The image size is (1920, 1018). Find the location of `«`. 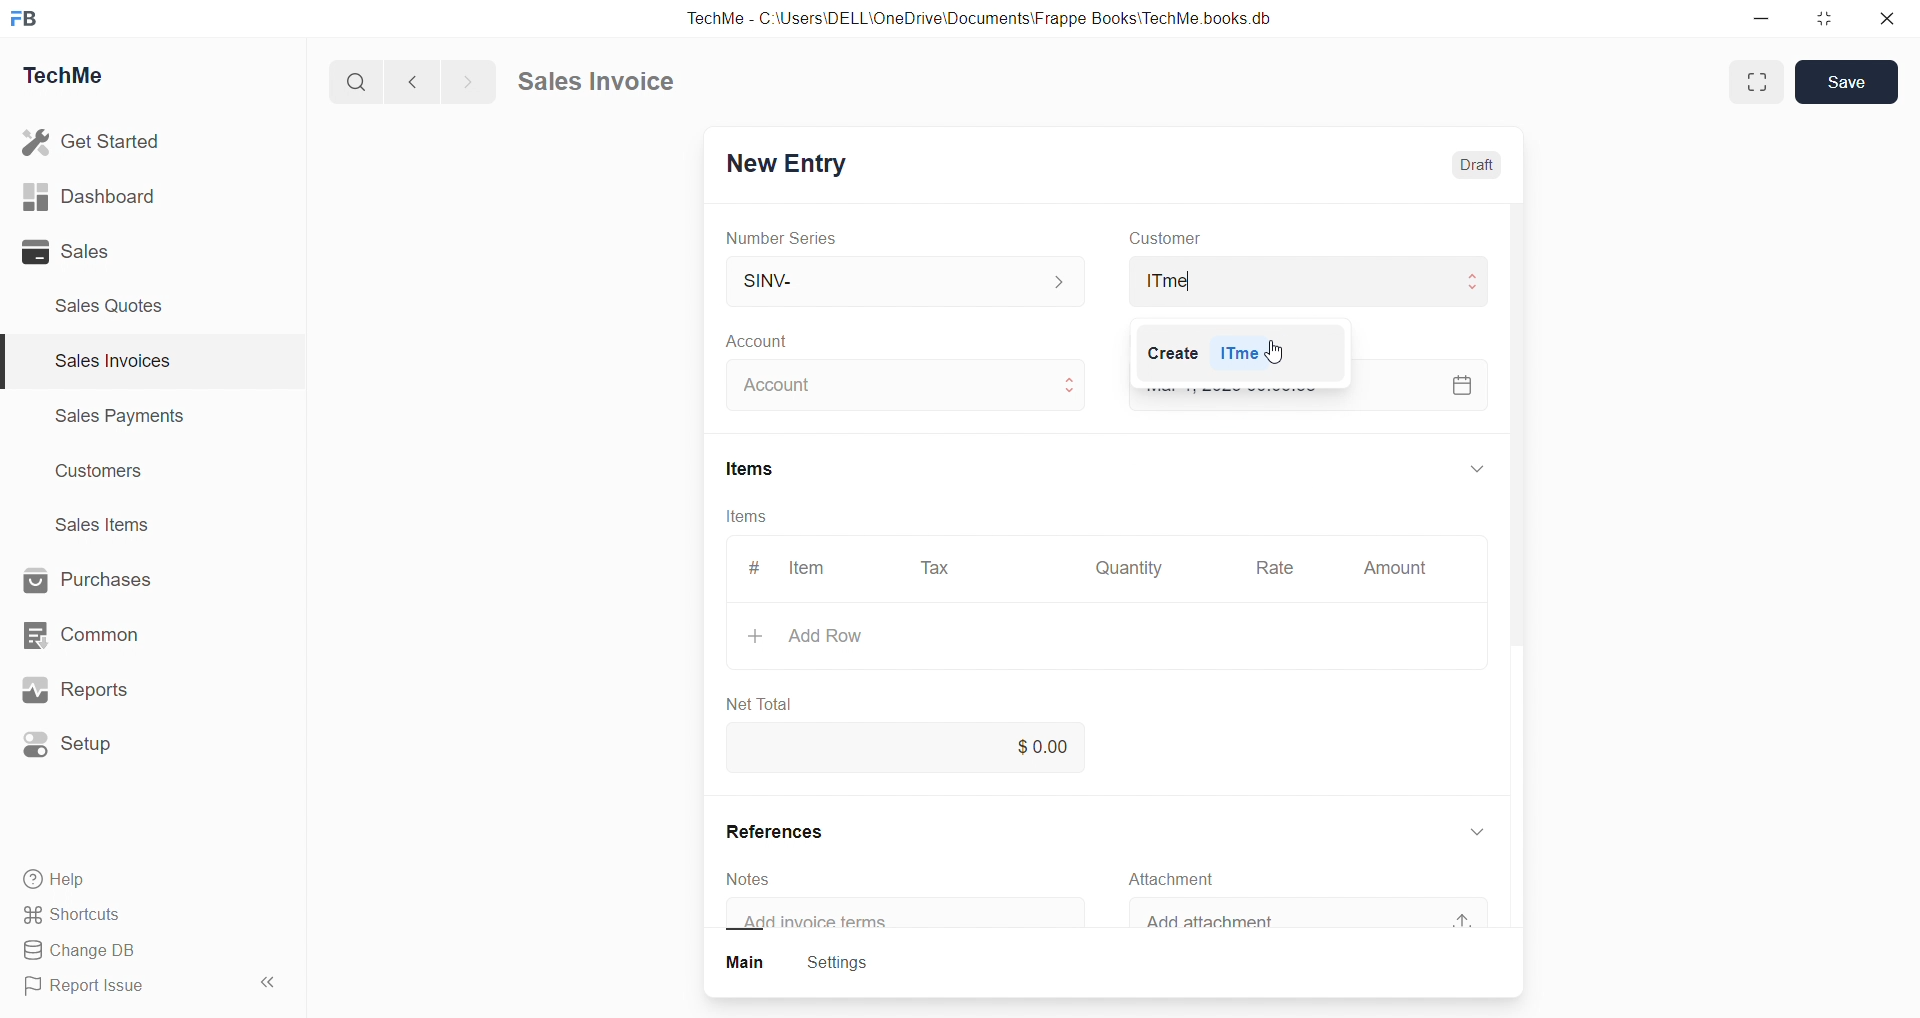

« is located at coordinates (269, 979).